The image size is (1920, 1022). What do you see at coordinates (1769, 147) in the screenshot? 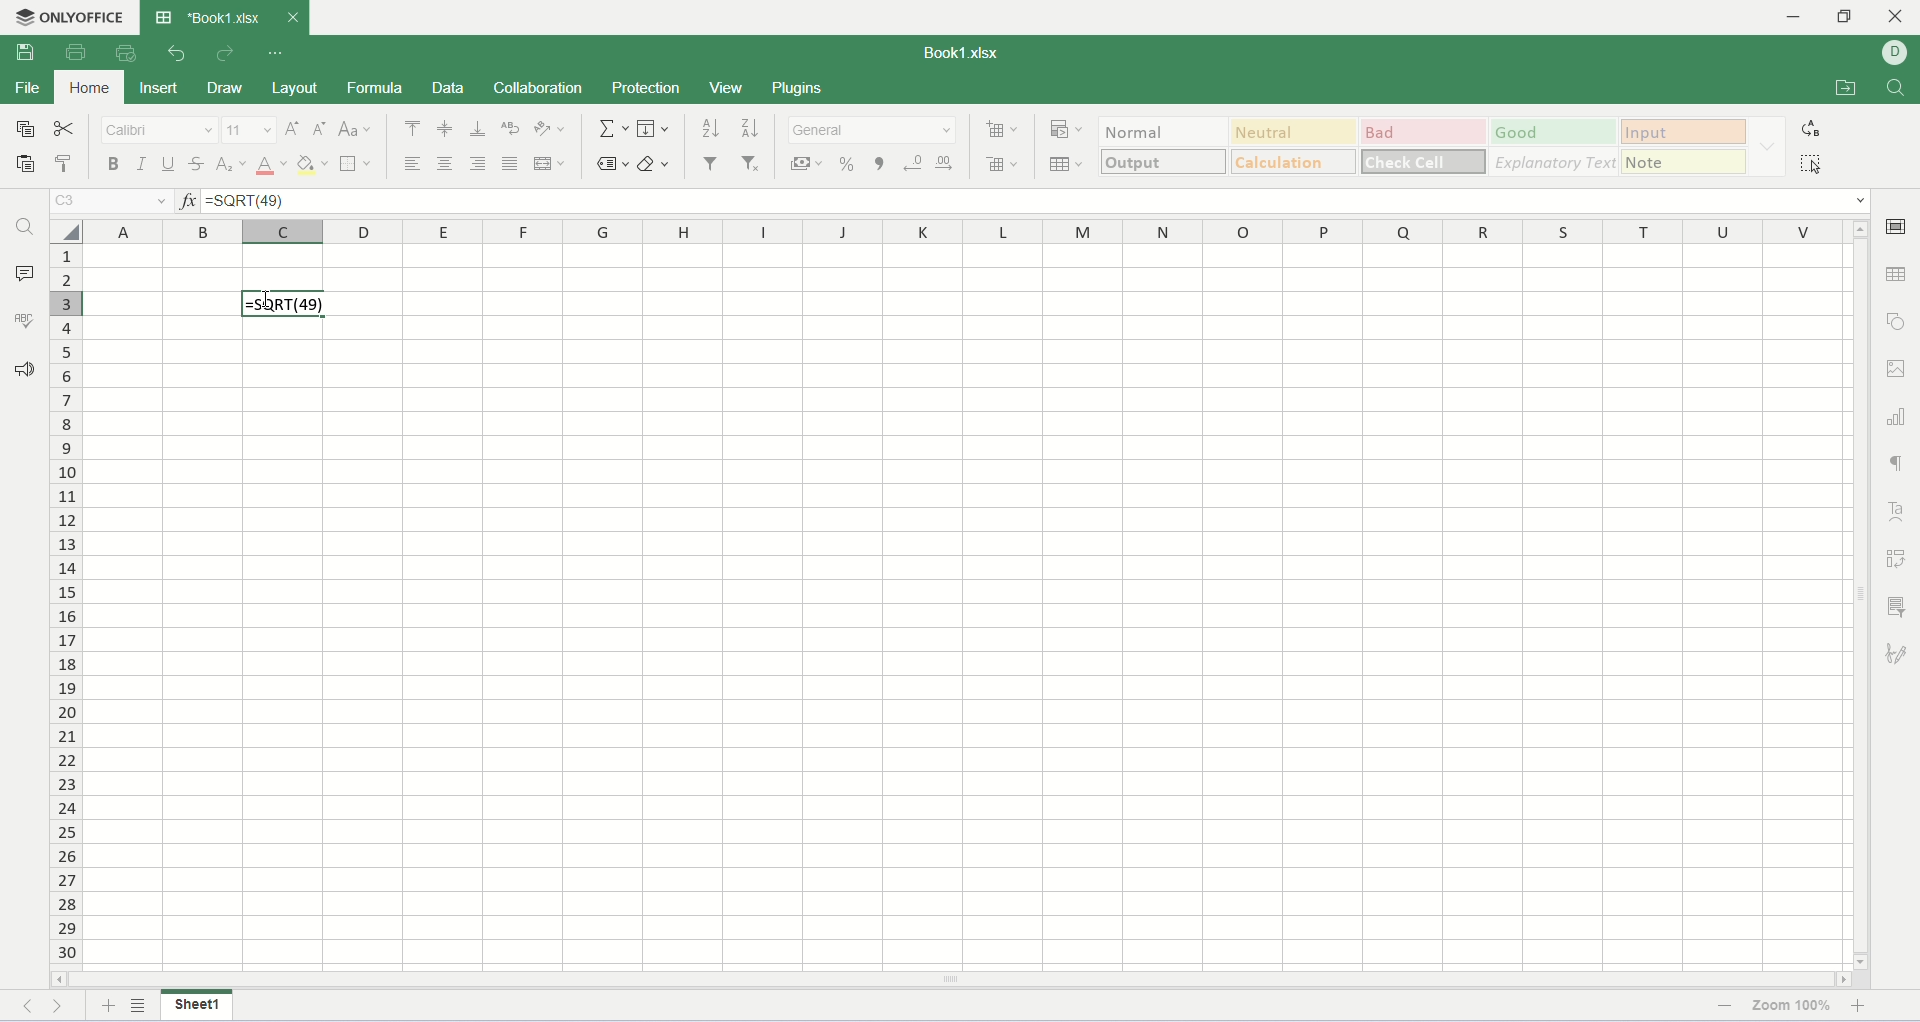
I see `style option` at bounding box center [1769, 147].